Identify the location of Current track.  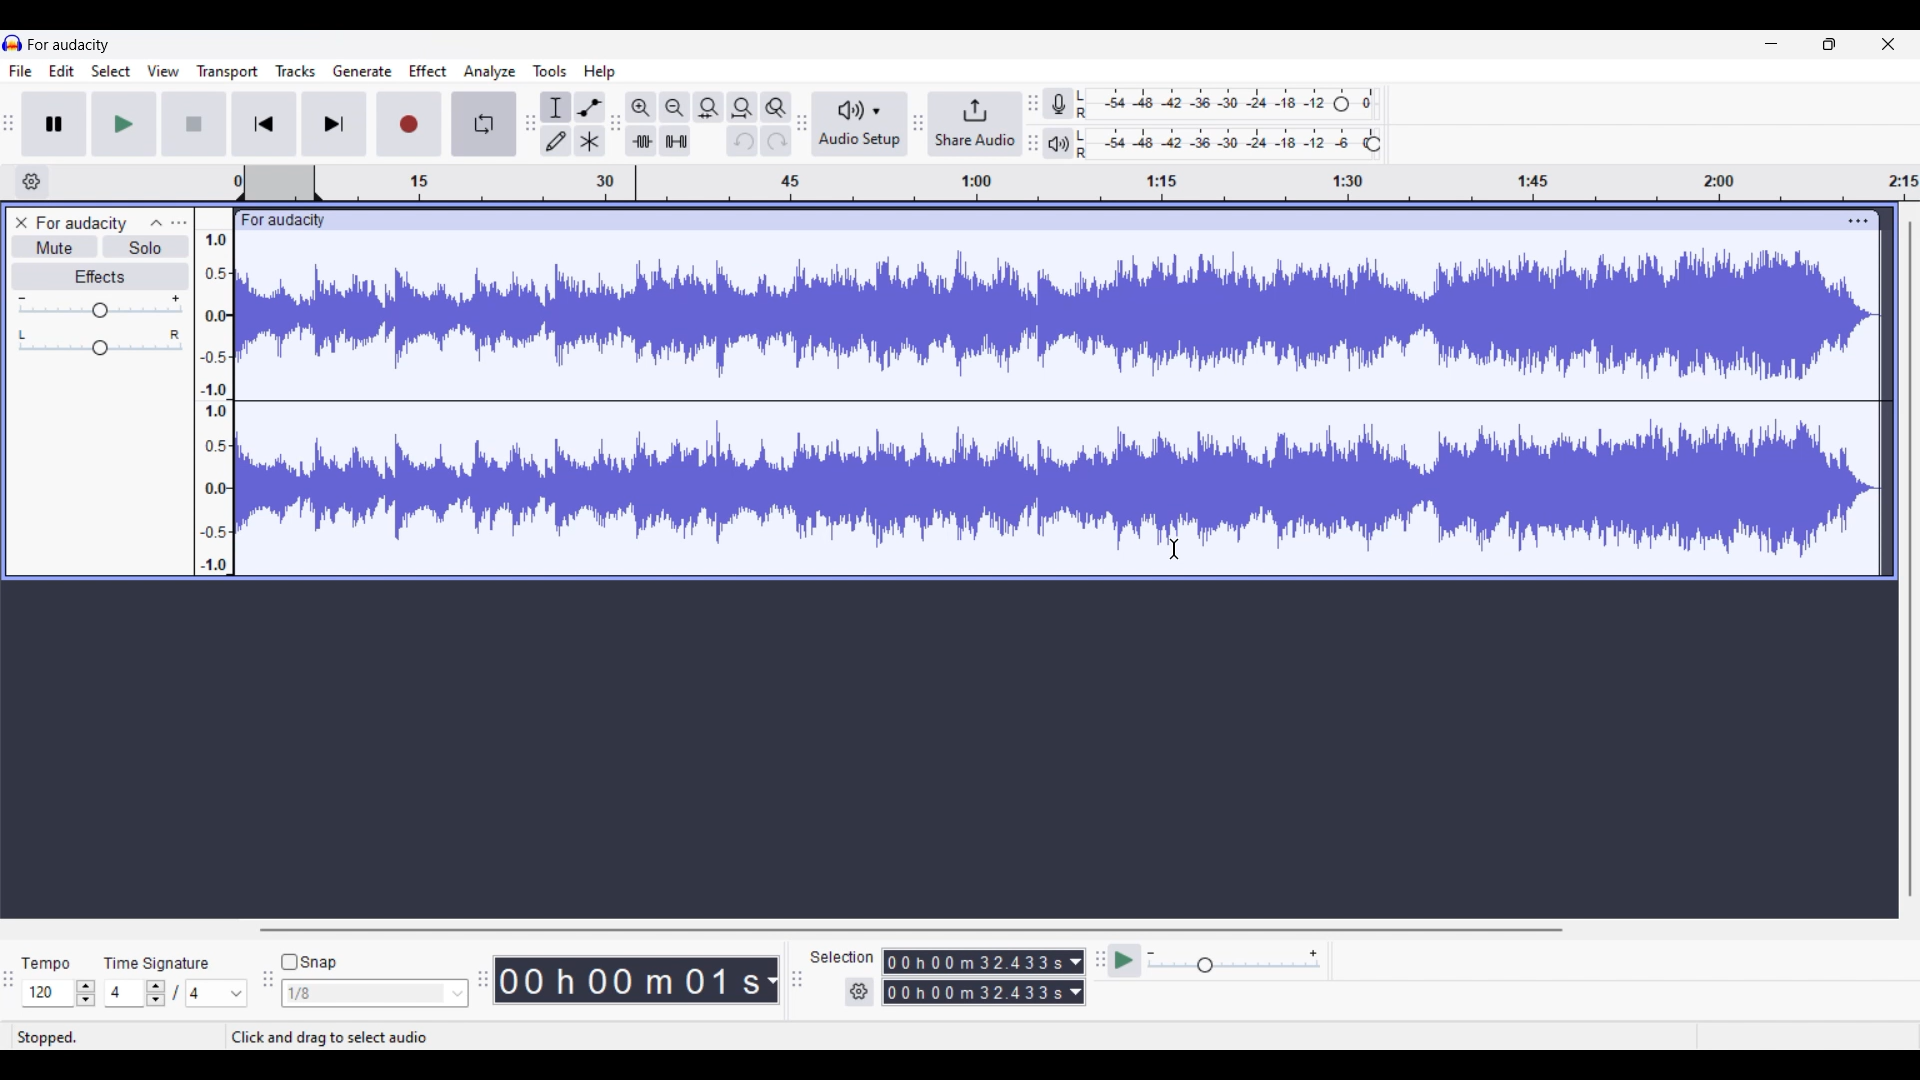
(1058, 406).